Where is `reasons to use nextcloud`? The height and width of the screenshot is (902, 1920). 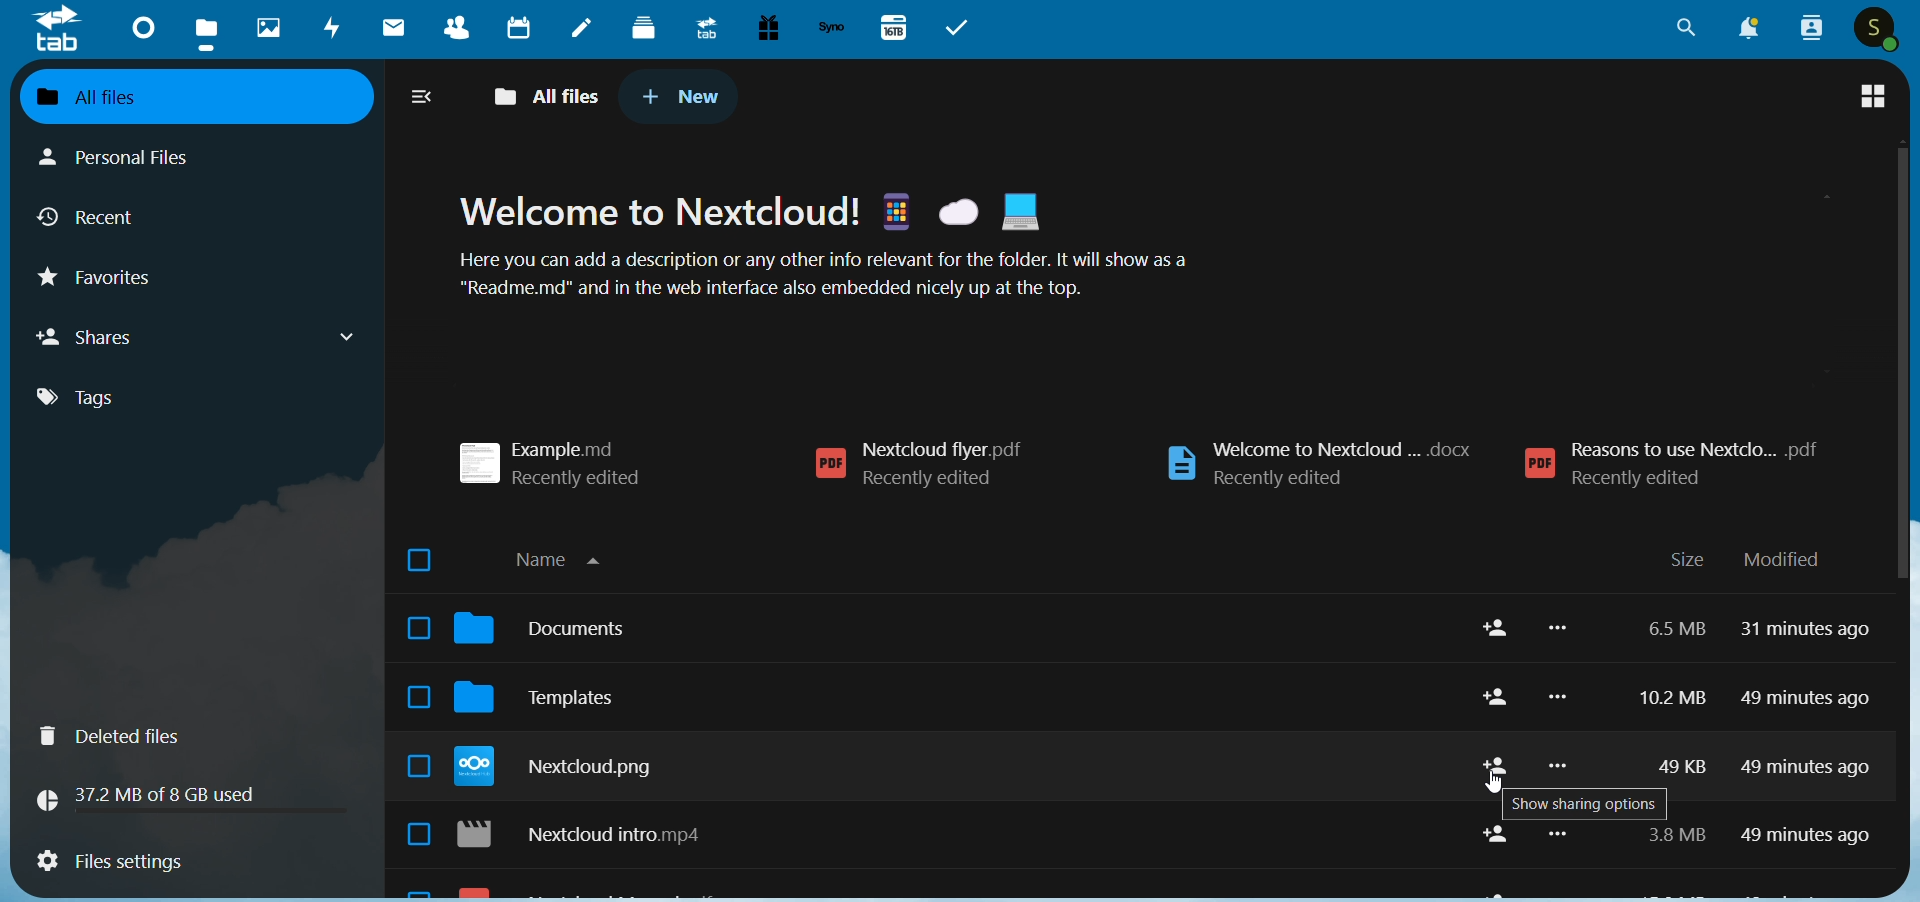
reasons to use nextcloud is located at coordinates (1680, 463).